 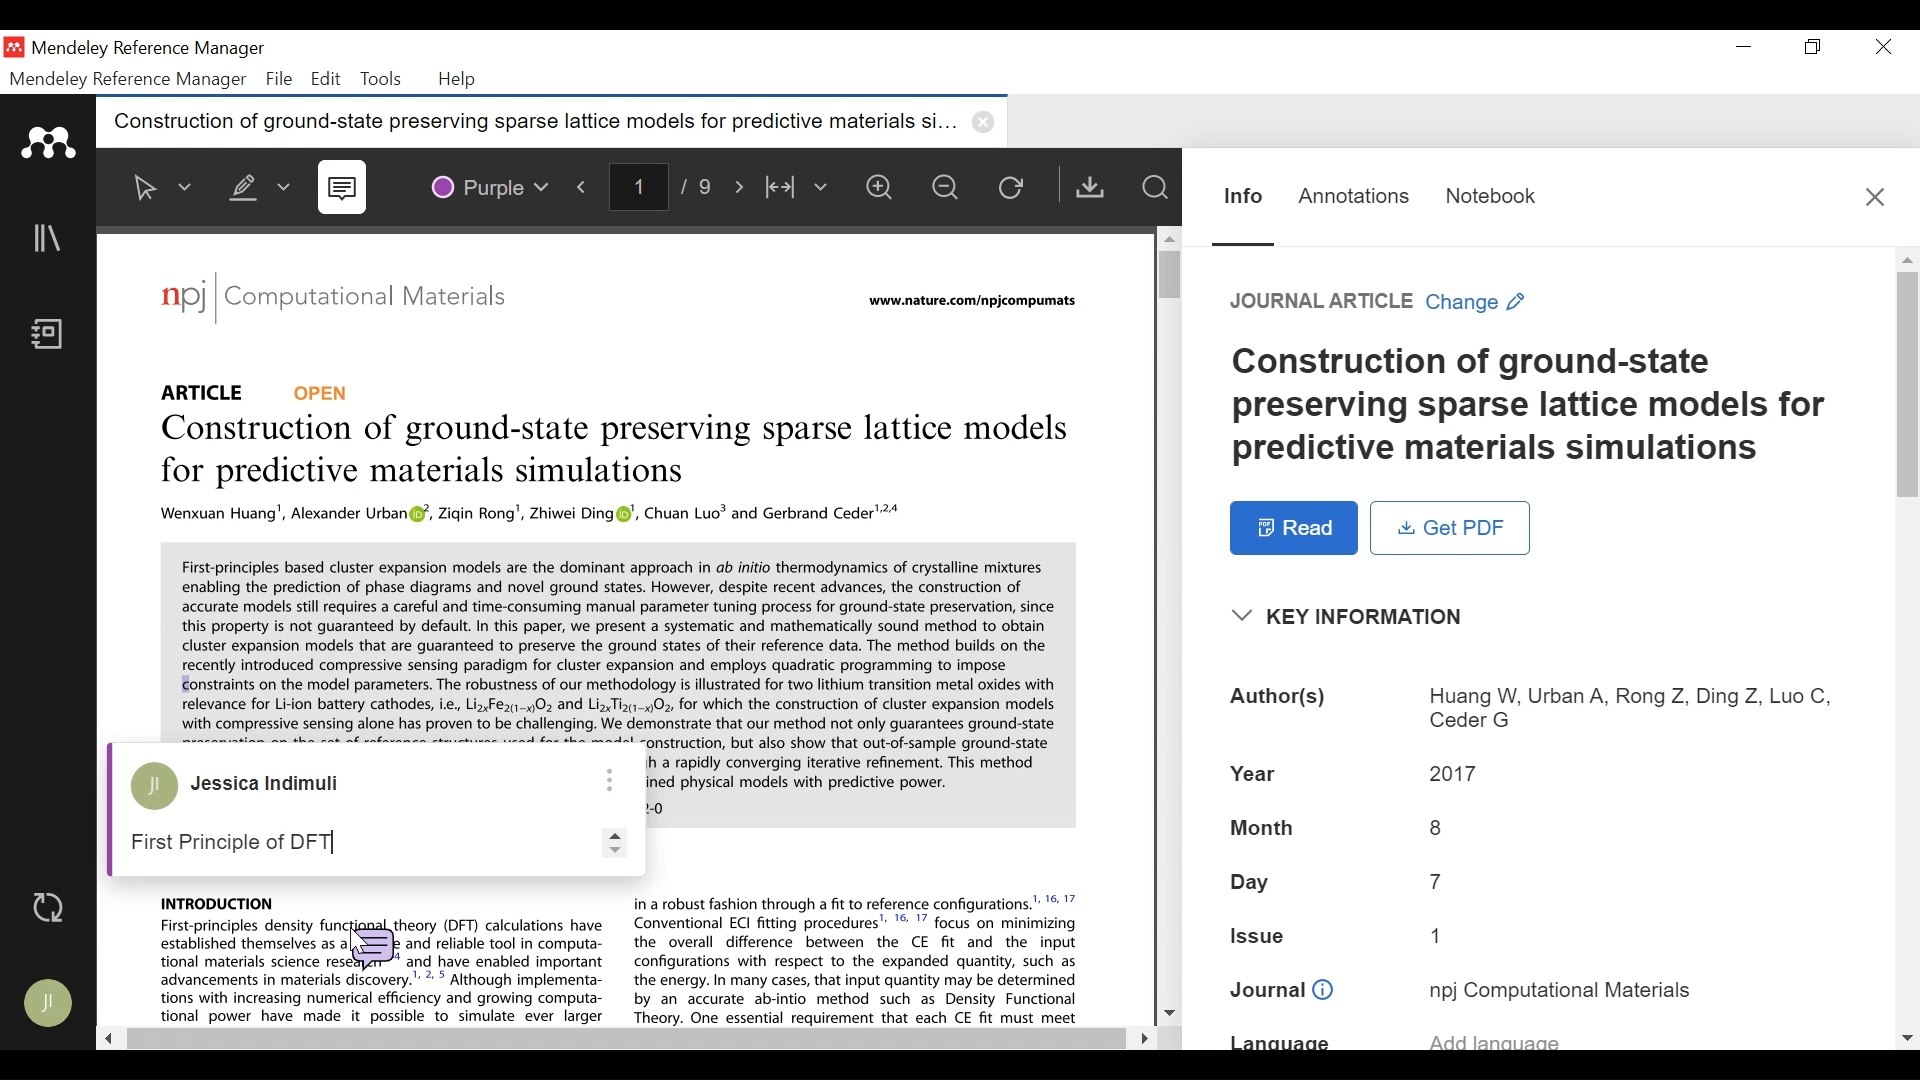 What do you see at coordinates (491, 185) in the screenshot?
I see `Color` at bounding box center [491, 185].